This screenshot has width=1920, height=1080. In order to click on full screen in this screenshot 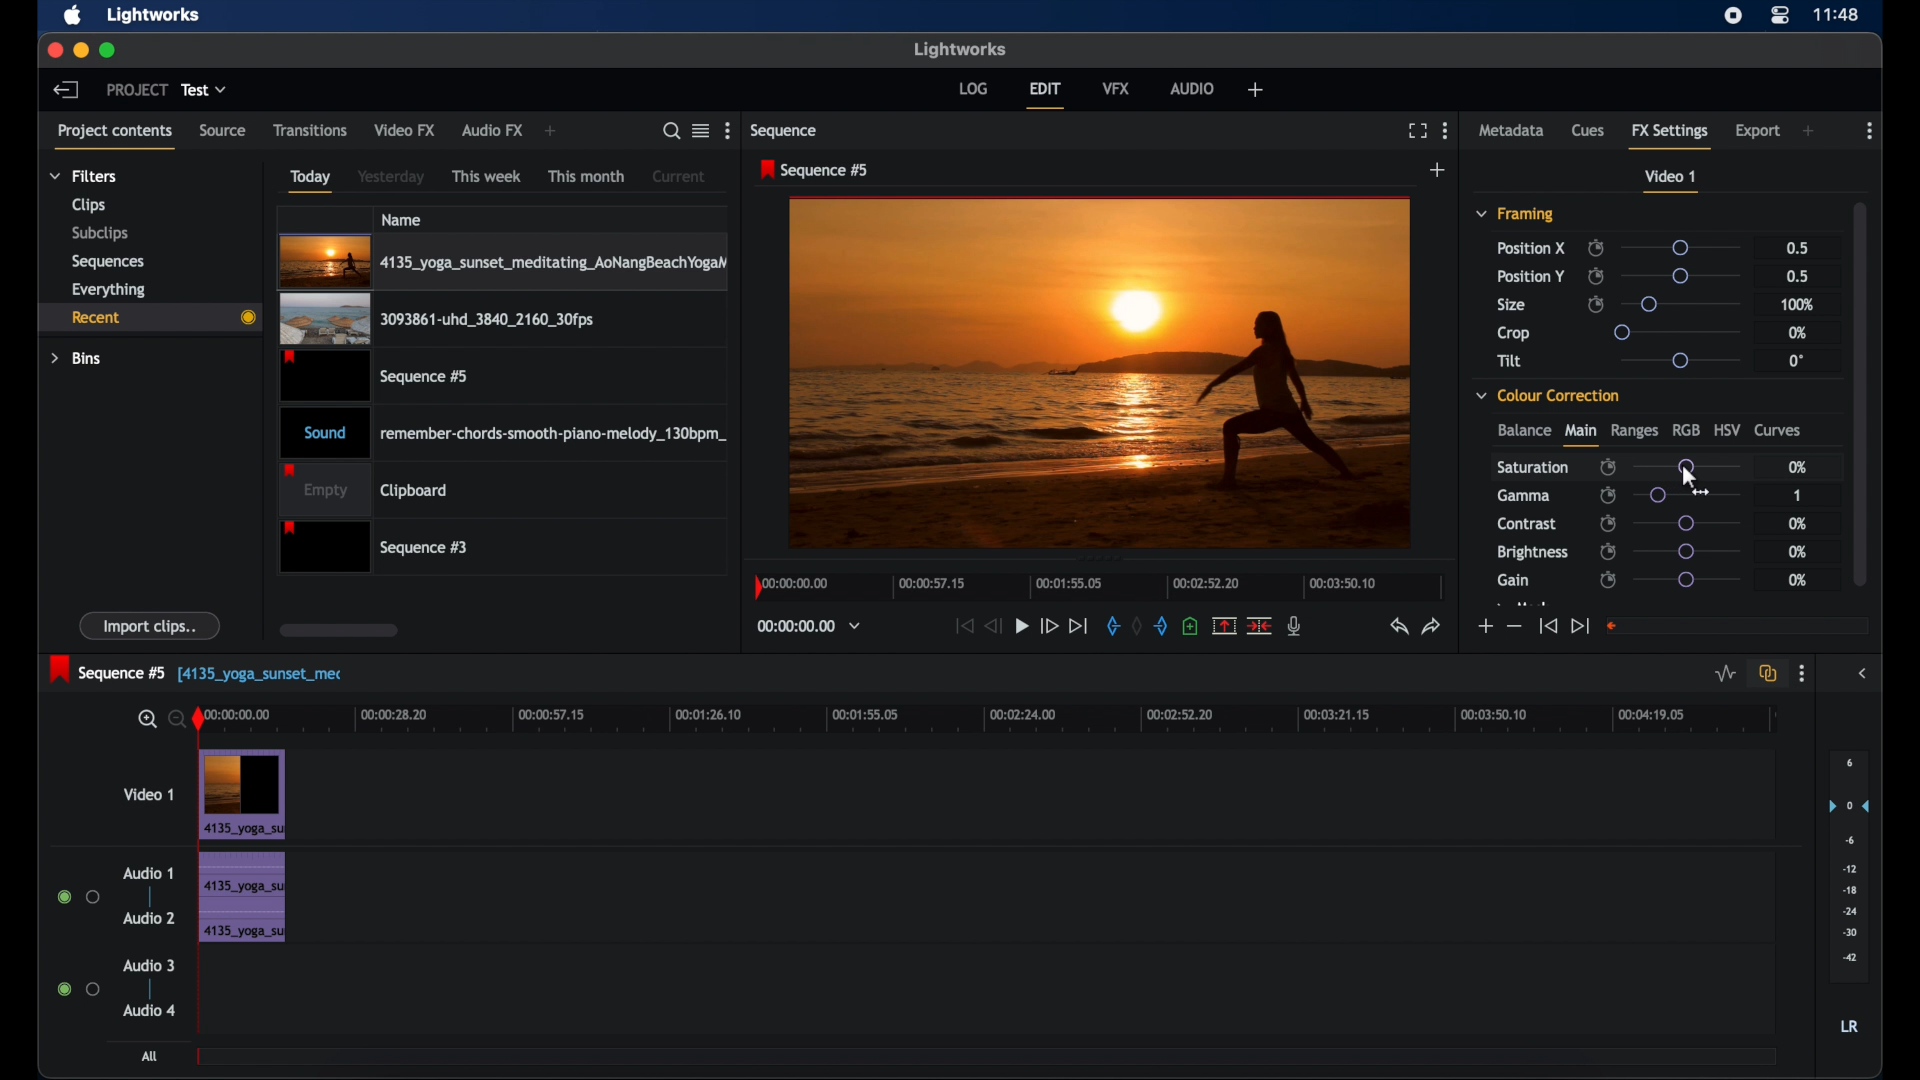, I will do `click(1417, 131)`.